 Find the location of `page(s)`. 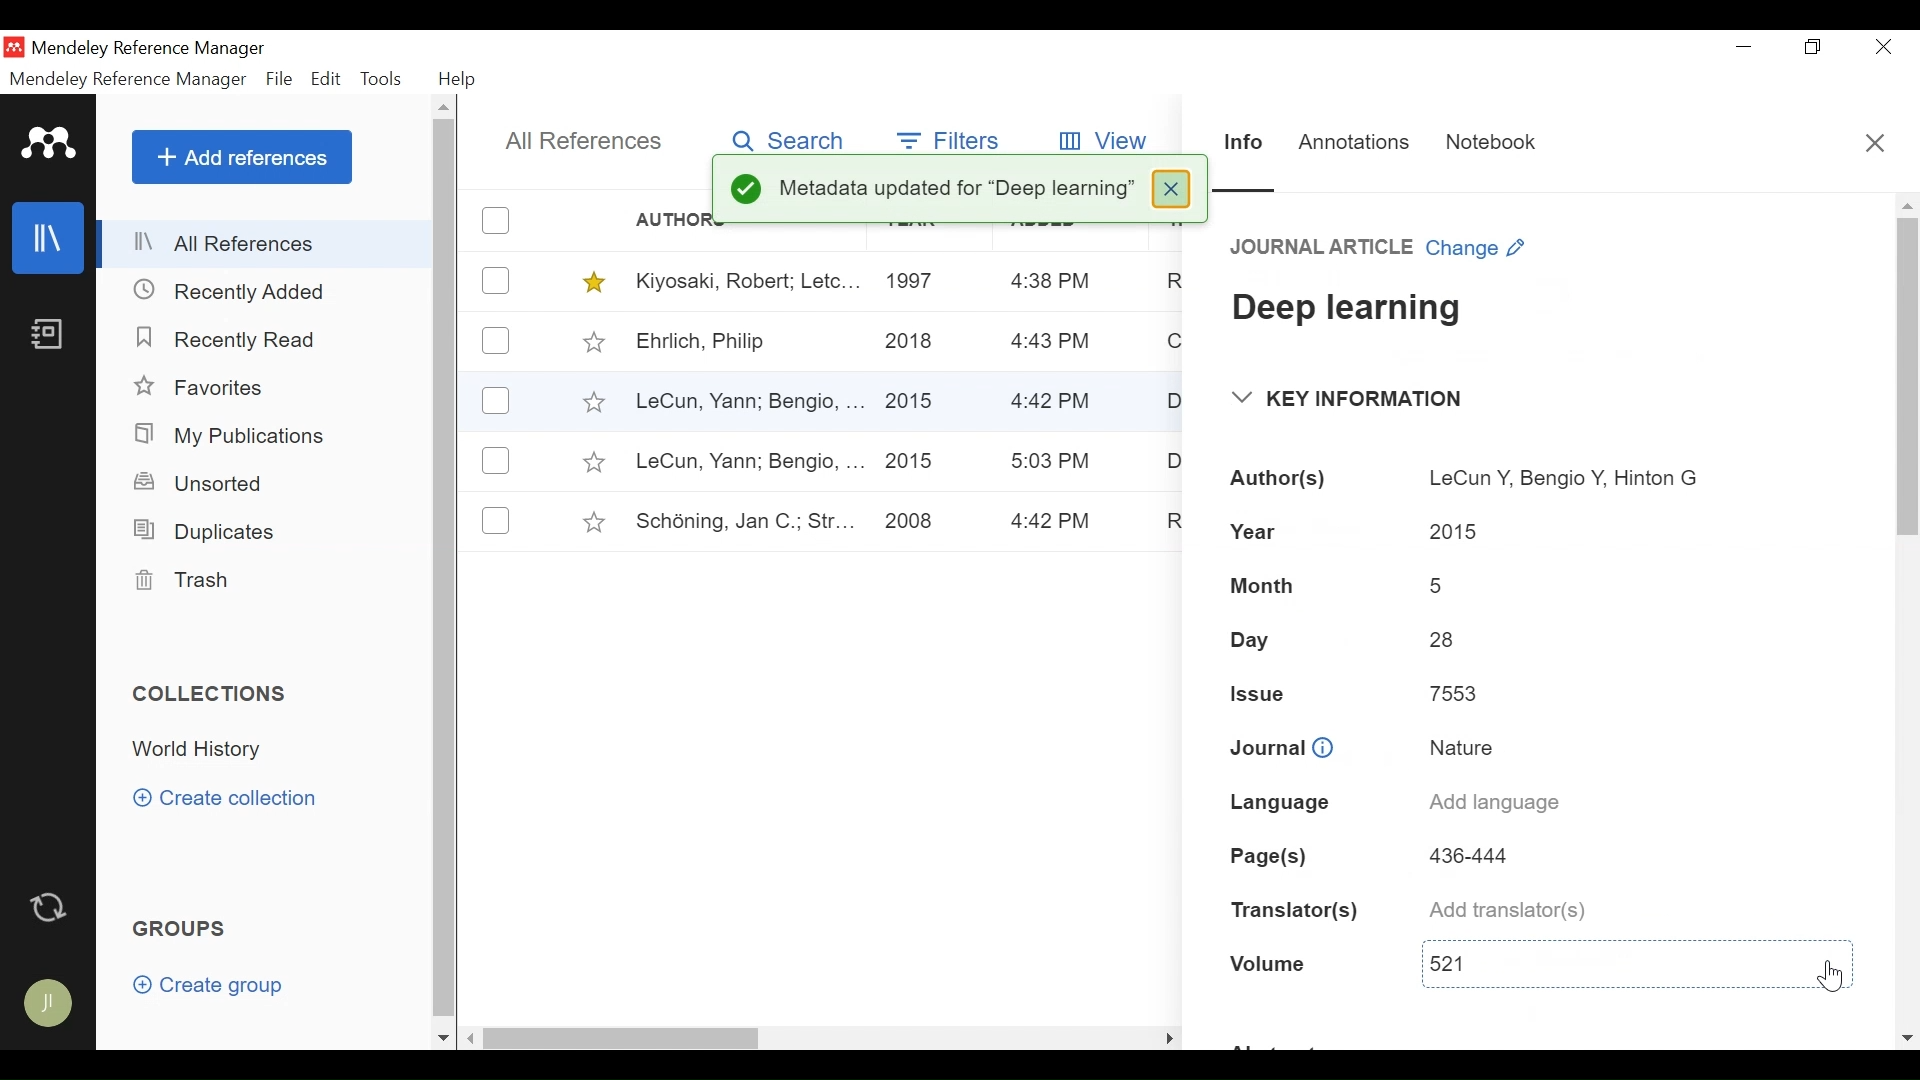

page(s) is located at coordinates (1268, 856).